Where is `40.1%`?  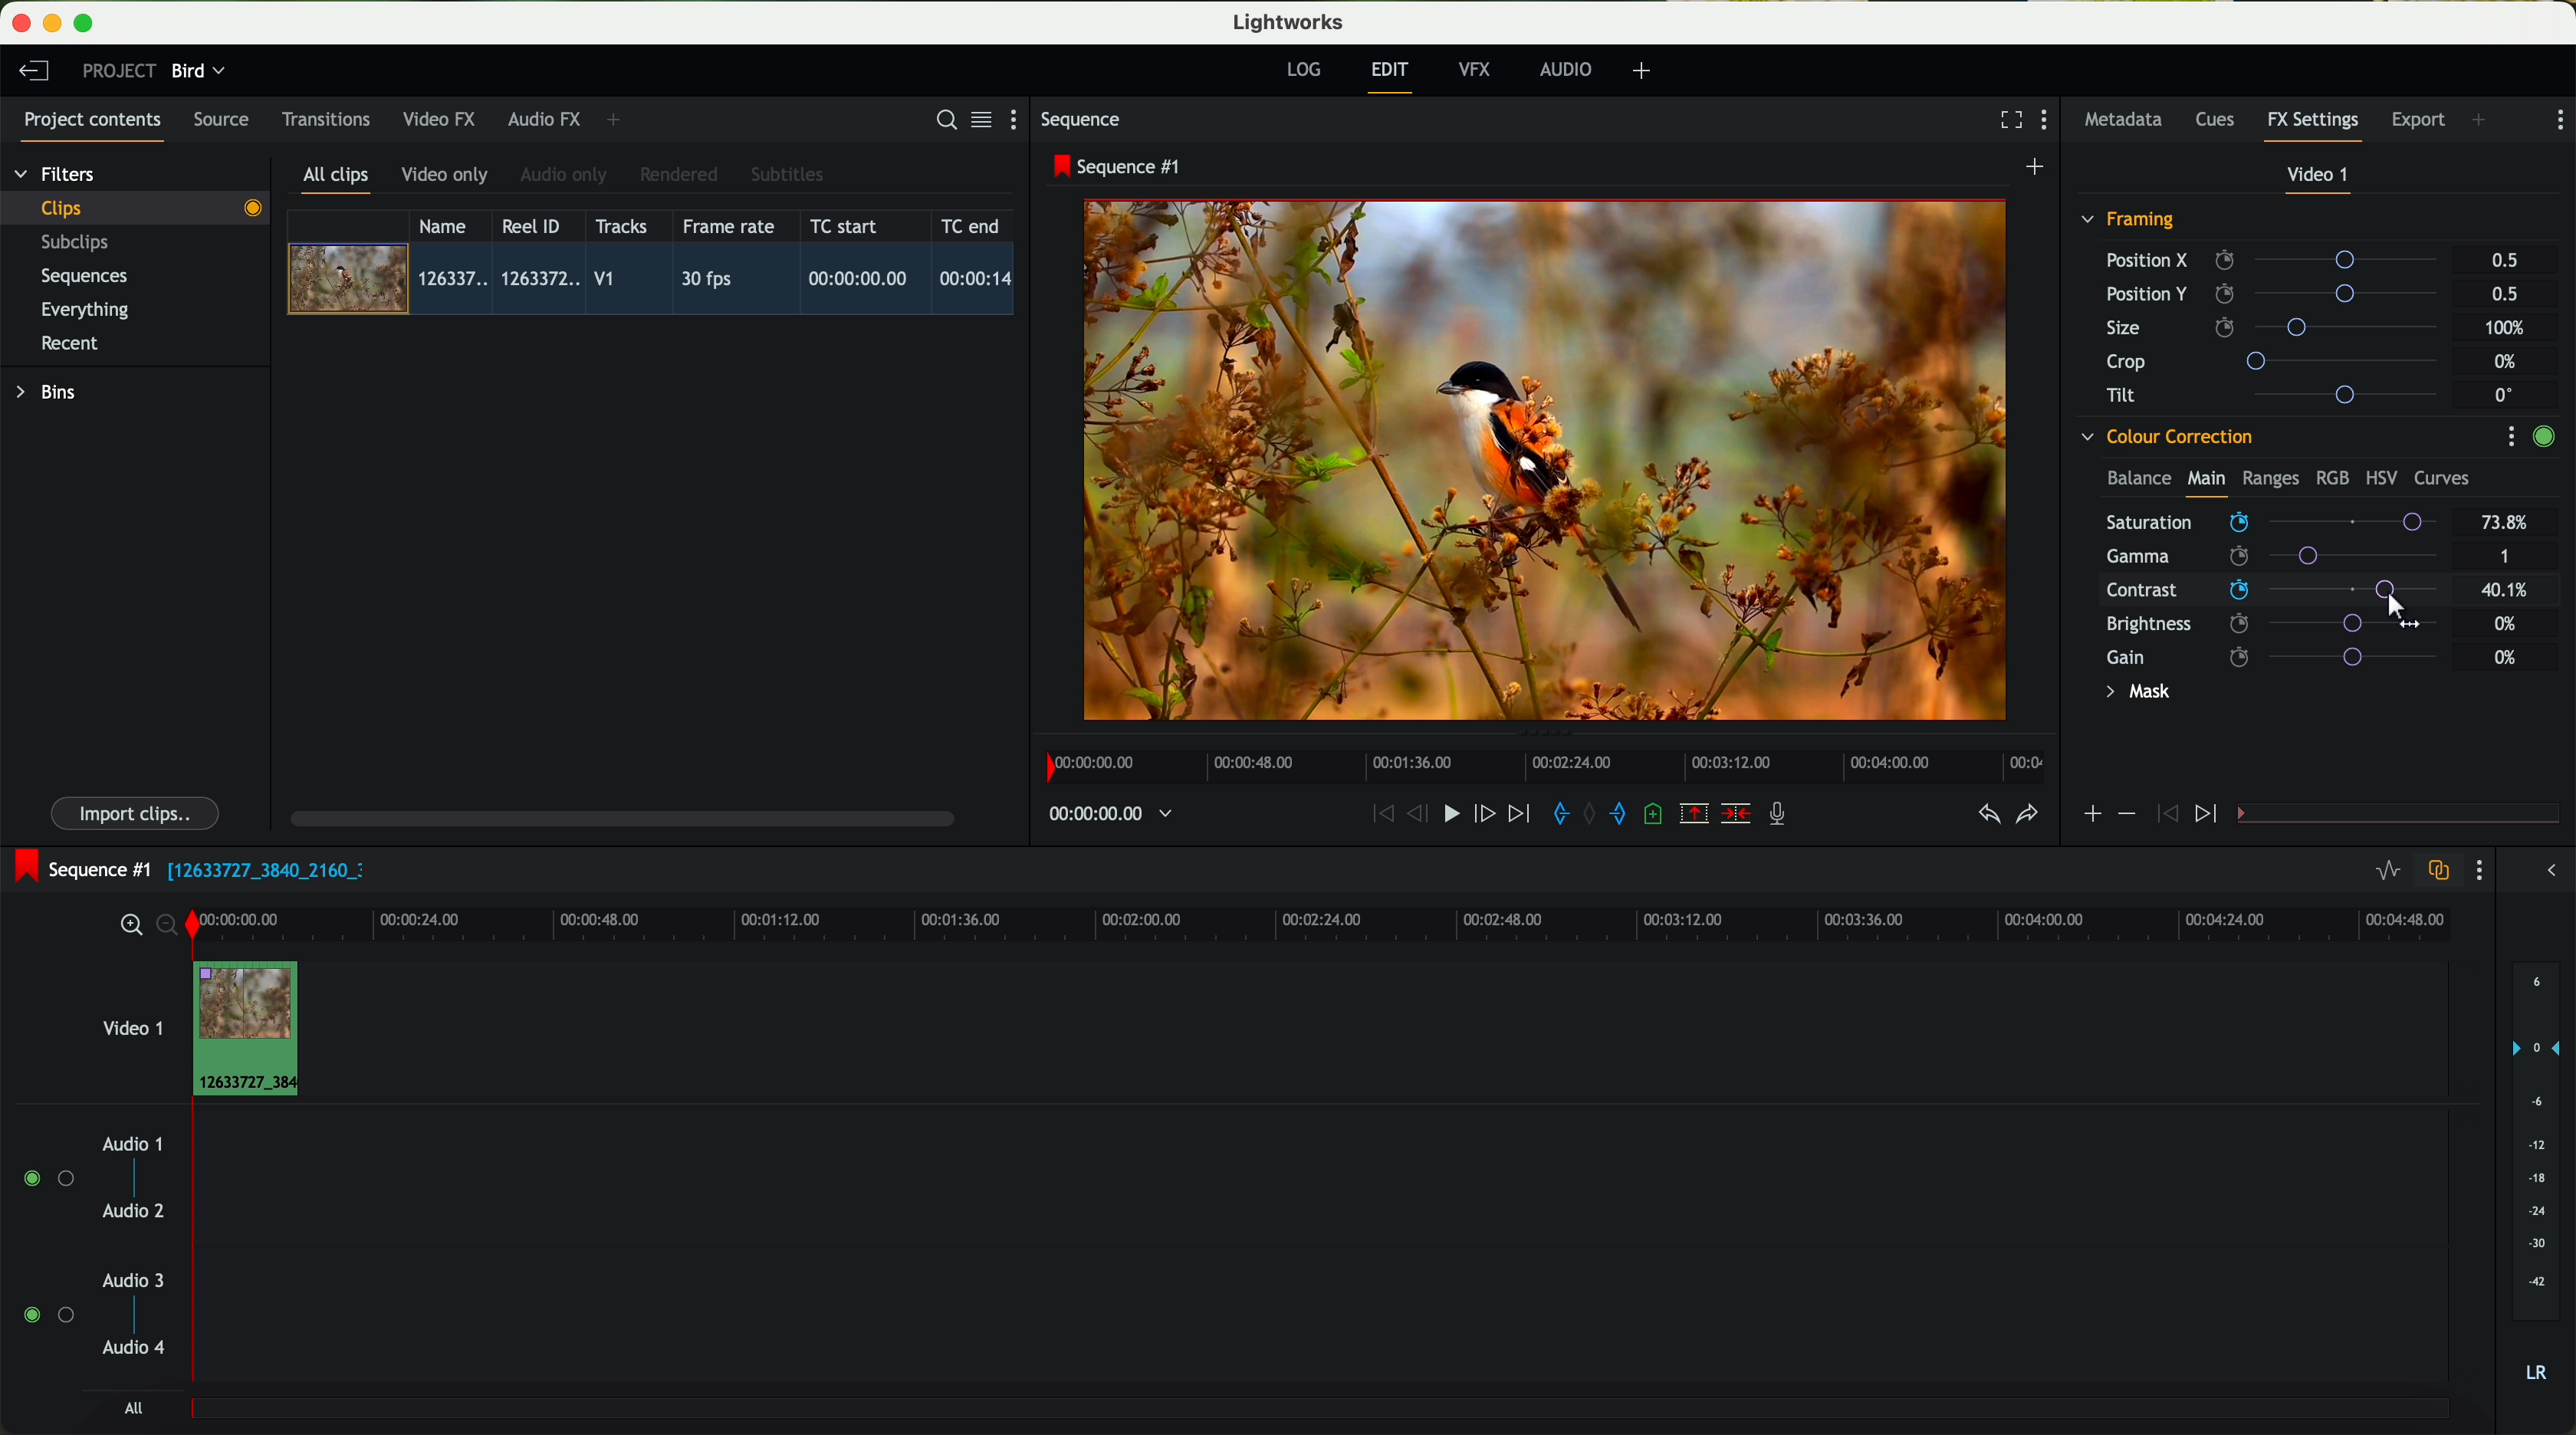
40.1% is located at coordinates (2510, 590).